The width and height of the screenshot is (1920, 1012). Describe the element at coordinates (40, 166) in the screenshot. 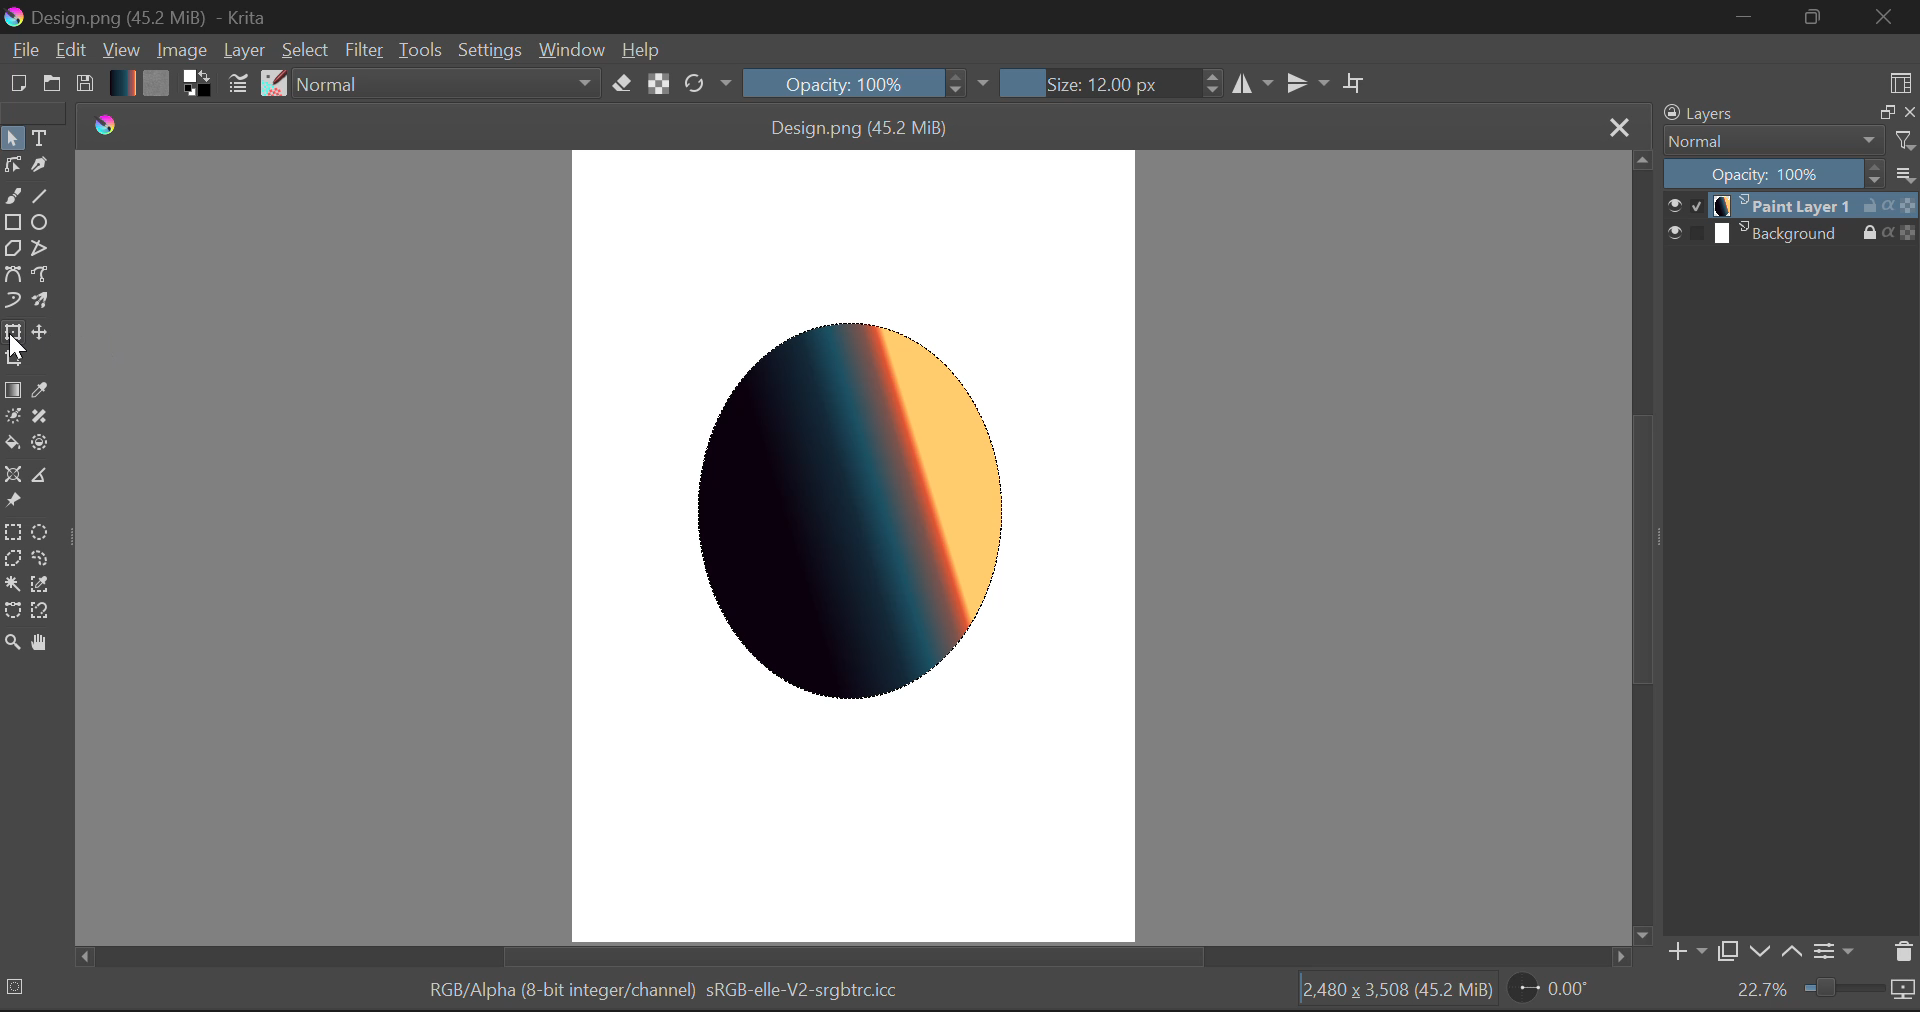

I see `Calligraphic Curve` at that location.